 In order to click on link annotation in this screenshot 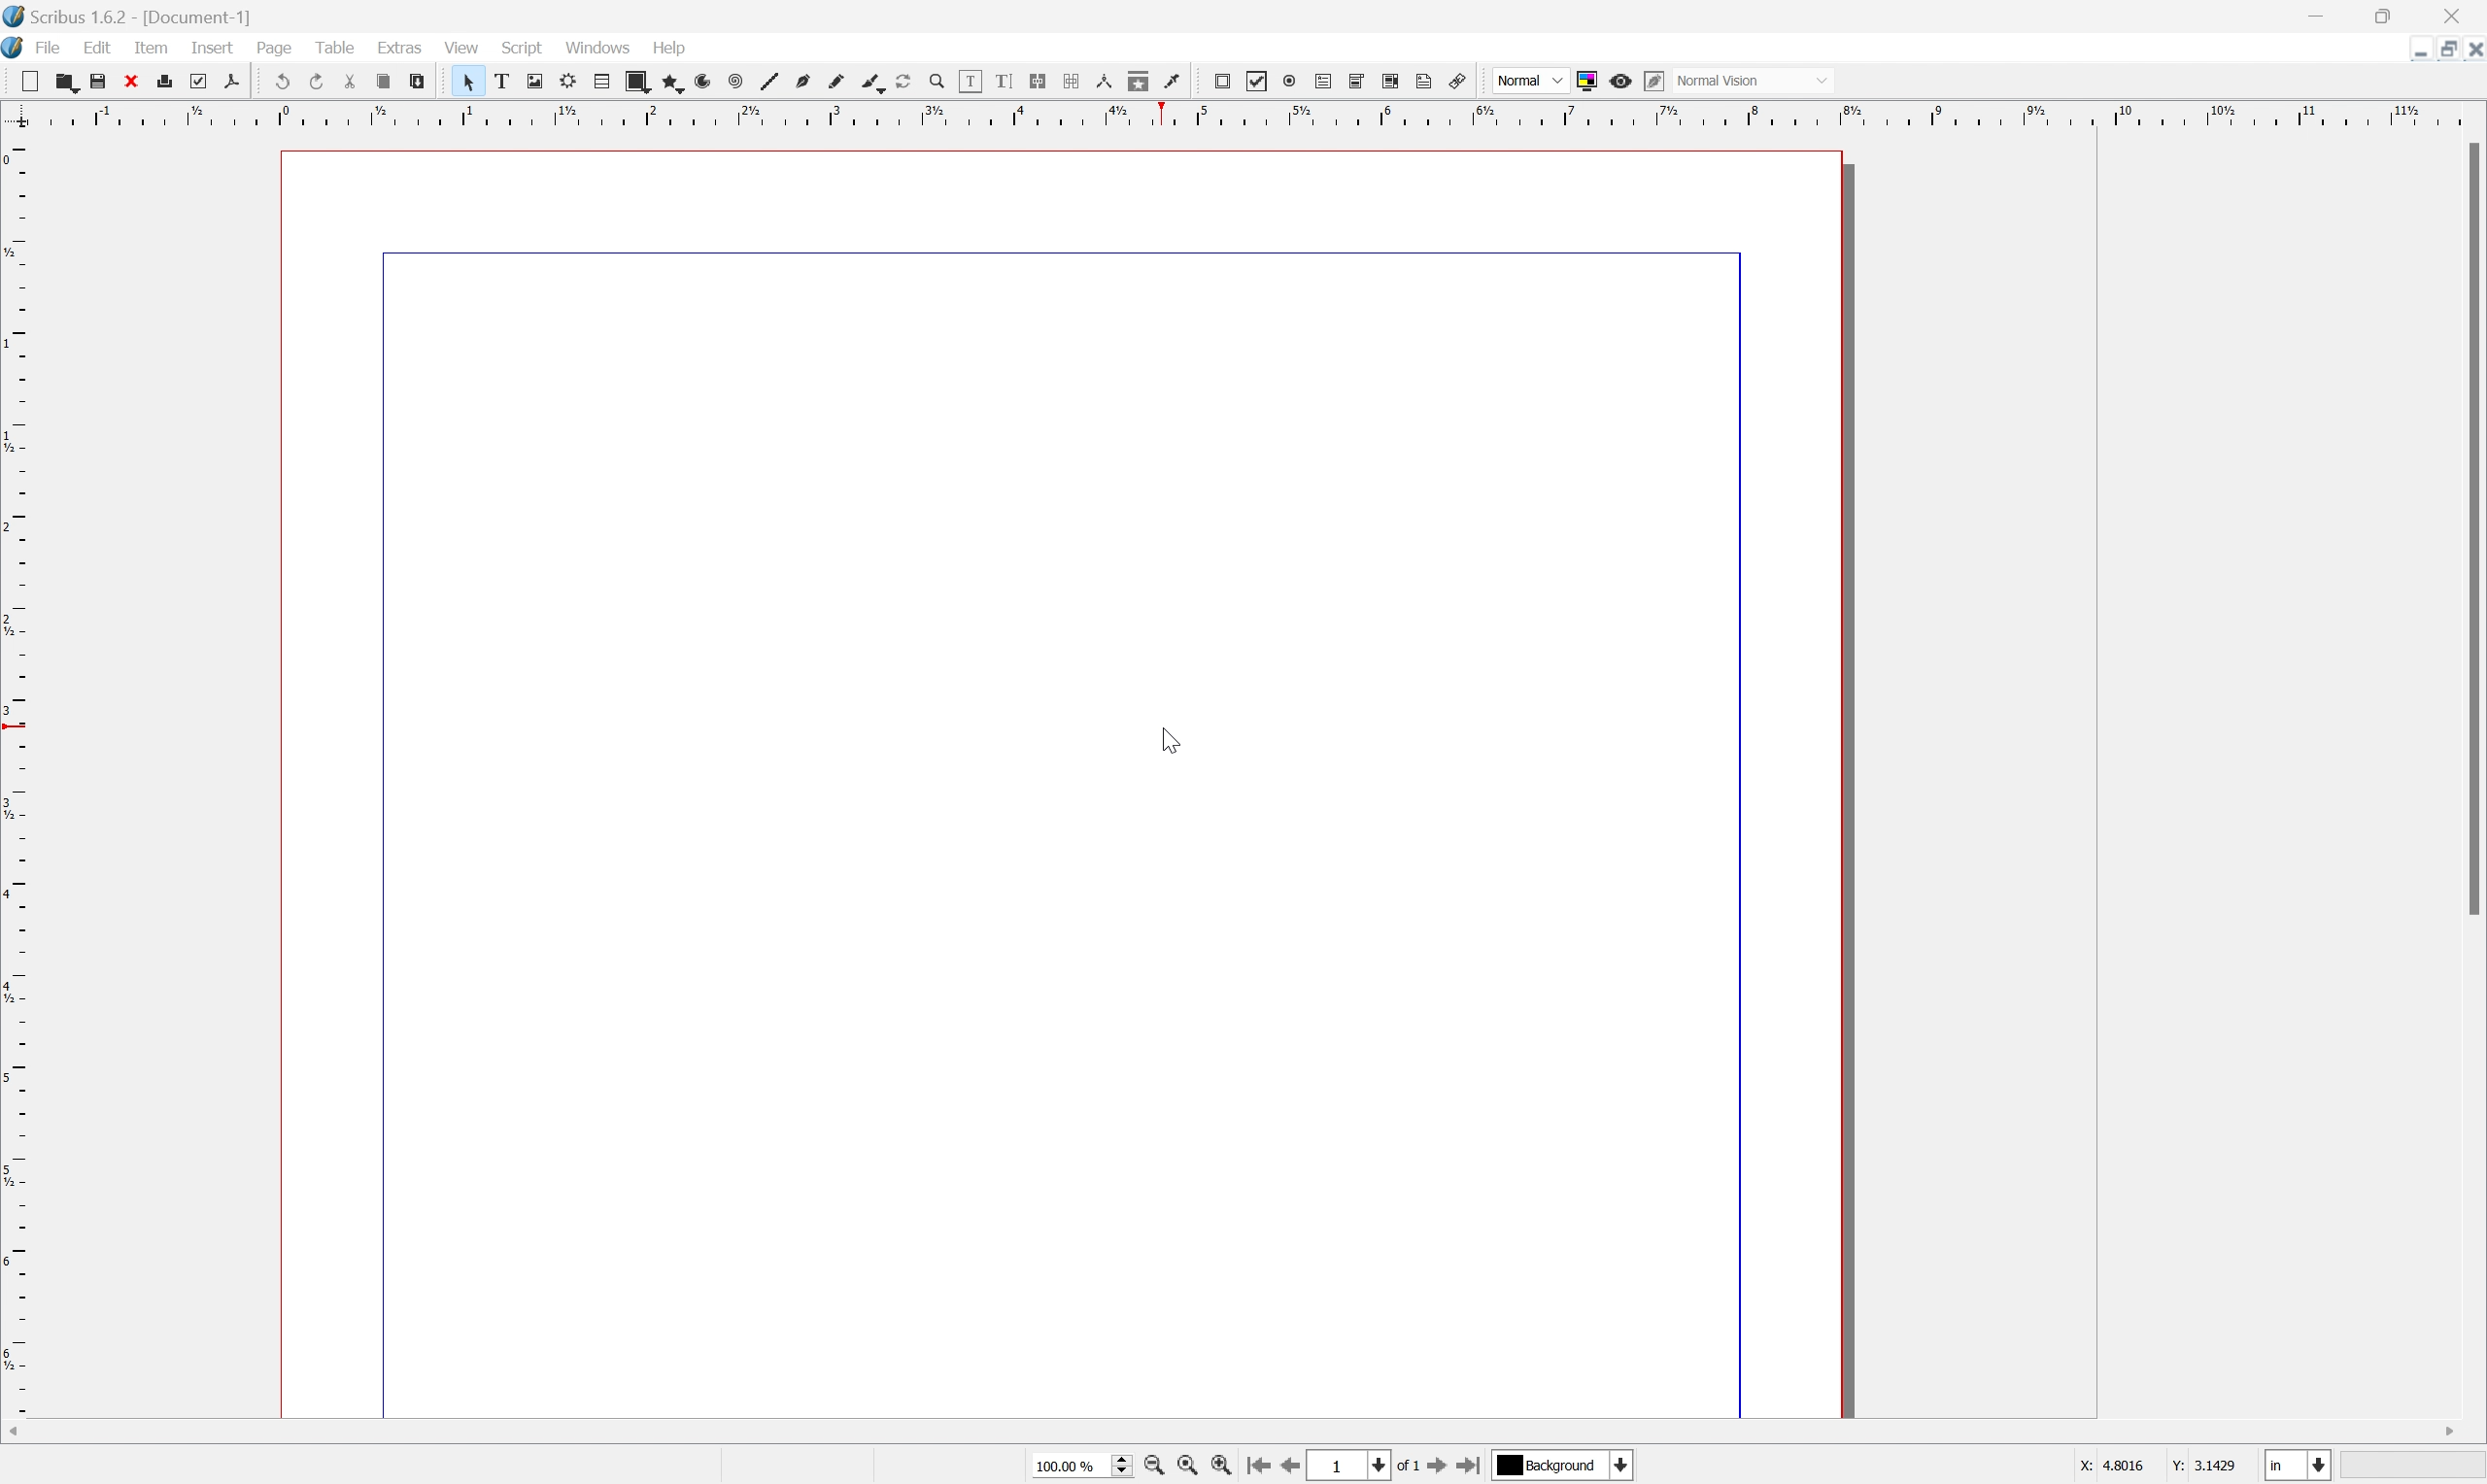, I will do `click(1458, 81)`.